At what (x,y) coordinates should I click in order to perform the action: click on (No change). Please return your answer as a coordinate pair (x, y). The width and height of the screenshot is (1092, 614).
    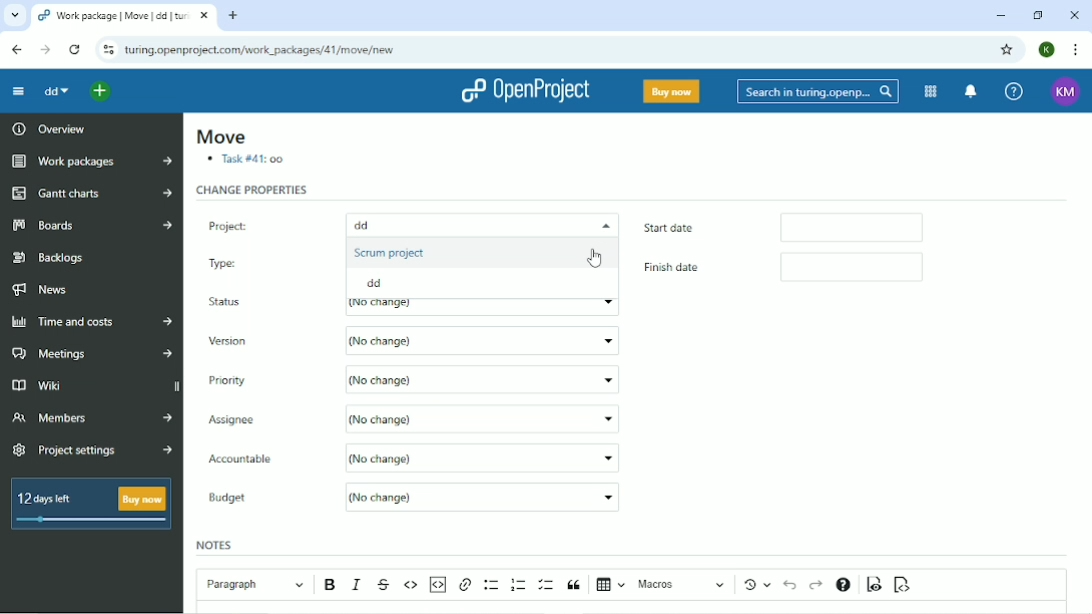
    Looking at the image, I should click on (484, 378).